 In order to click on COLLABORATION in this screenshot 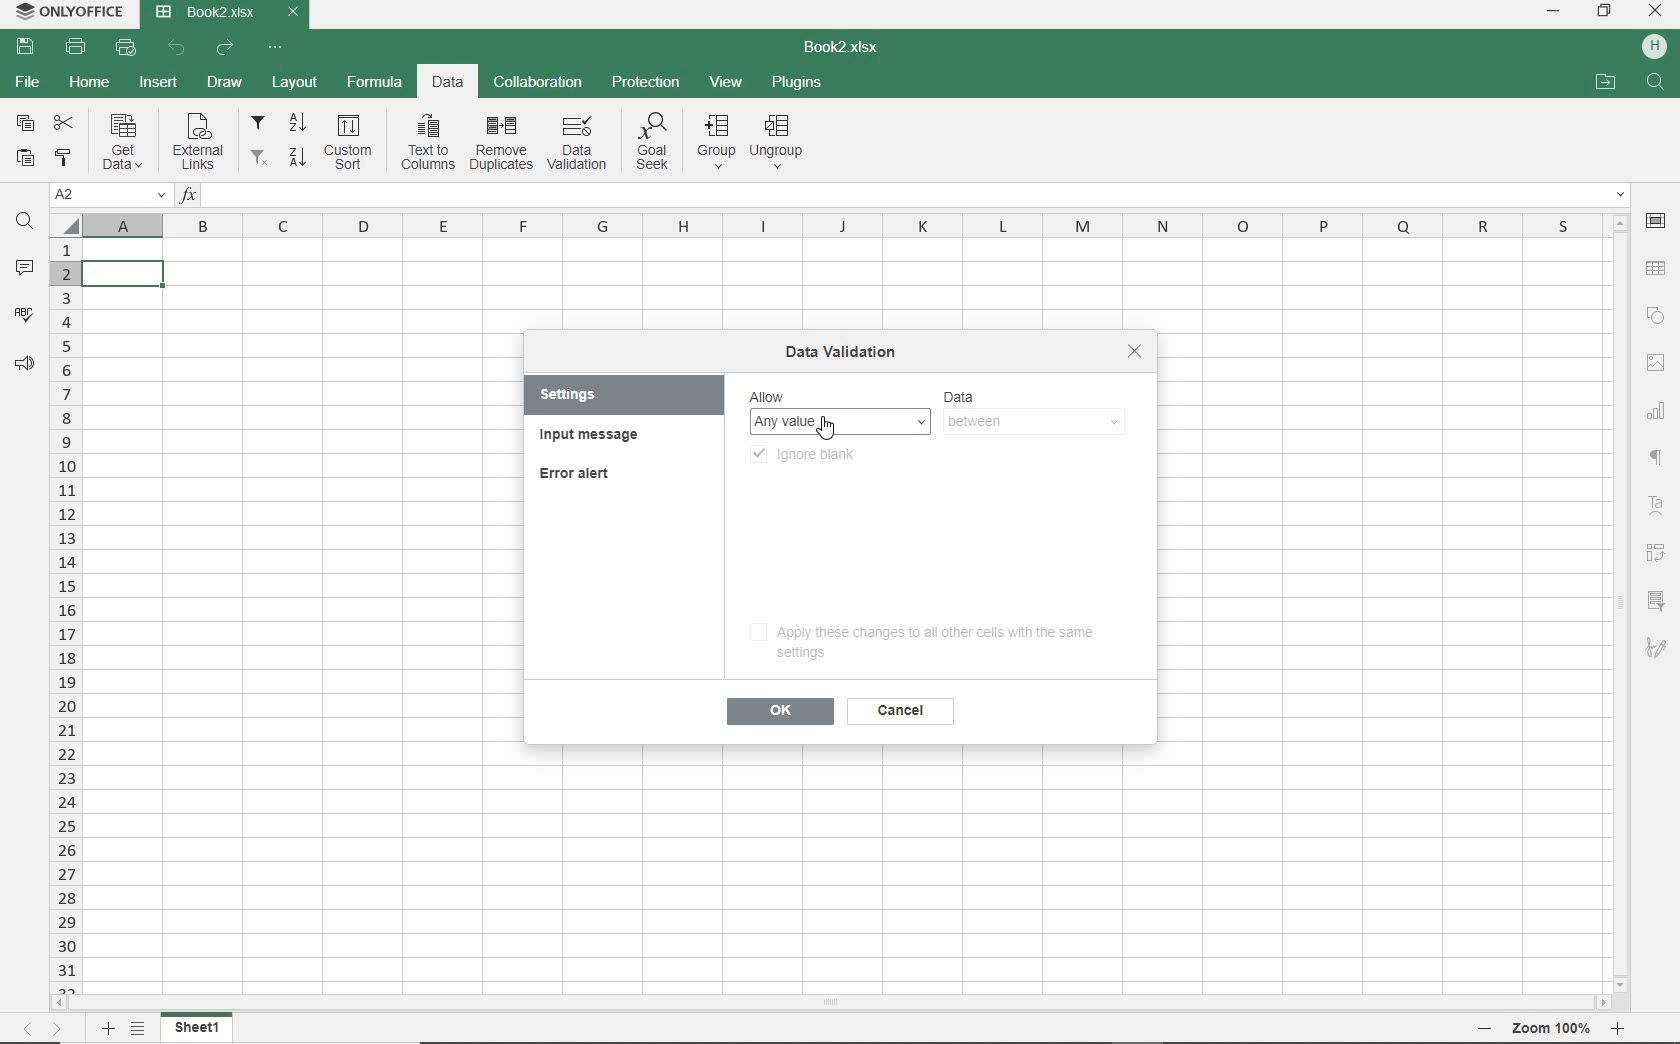, I will do `click(536, 83)`.